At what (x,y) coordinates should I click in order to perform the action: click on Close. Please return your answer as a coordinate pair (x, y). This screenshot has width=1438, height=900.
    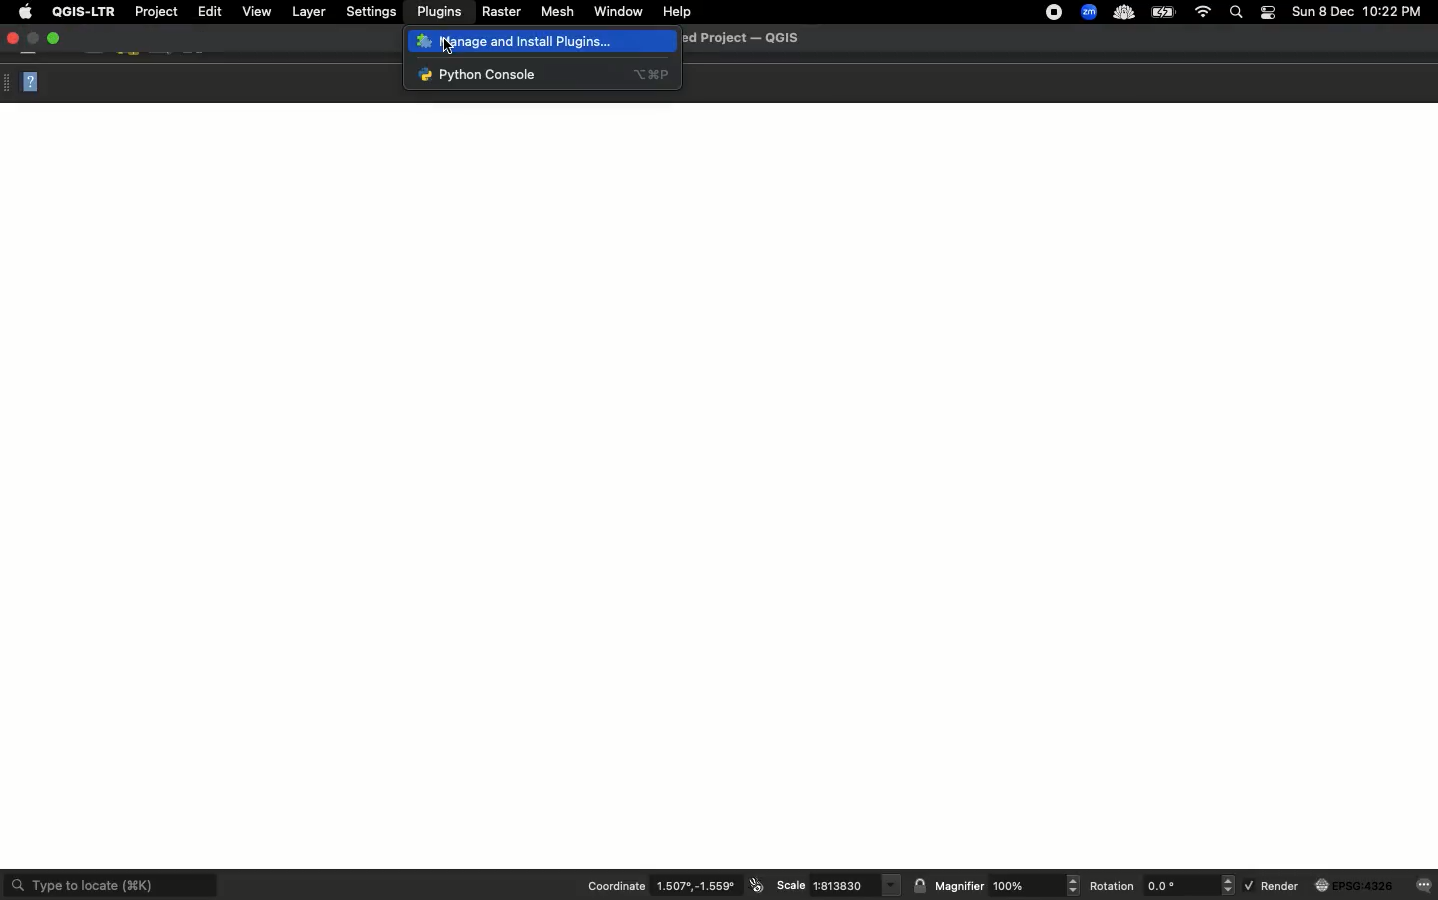
    Looking at the image, I should click on (27, 81).